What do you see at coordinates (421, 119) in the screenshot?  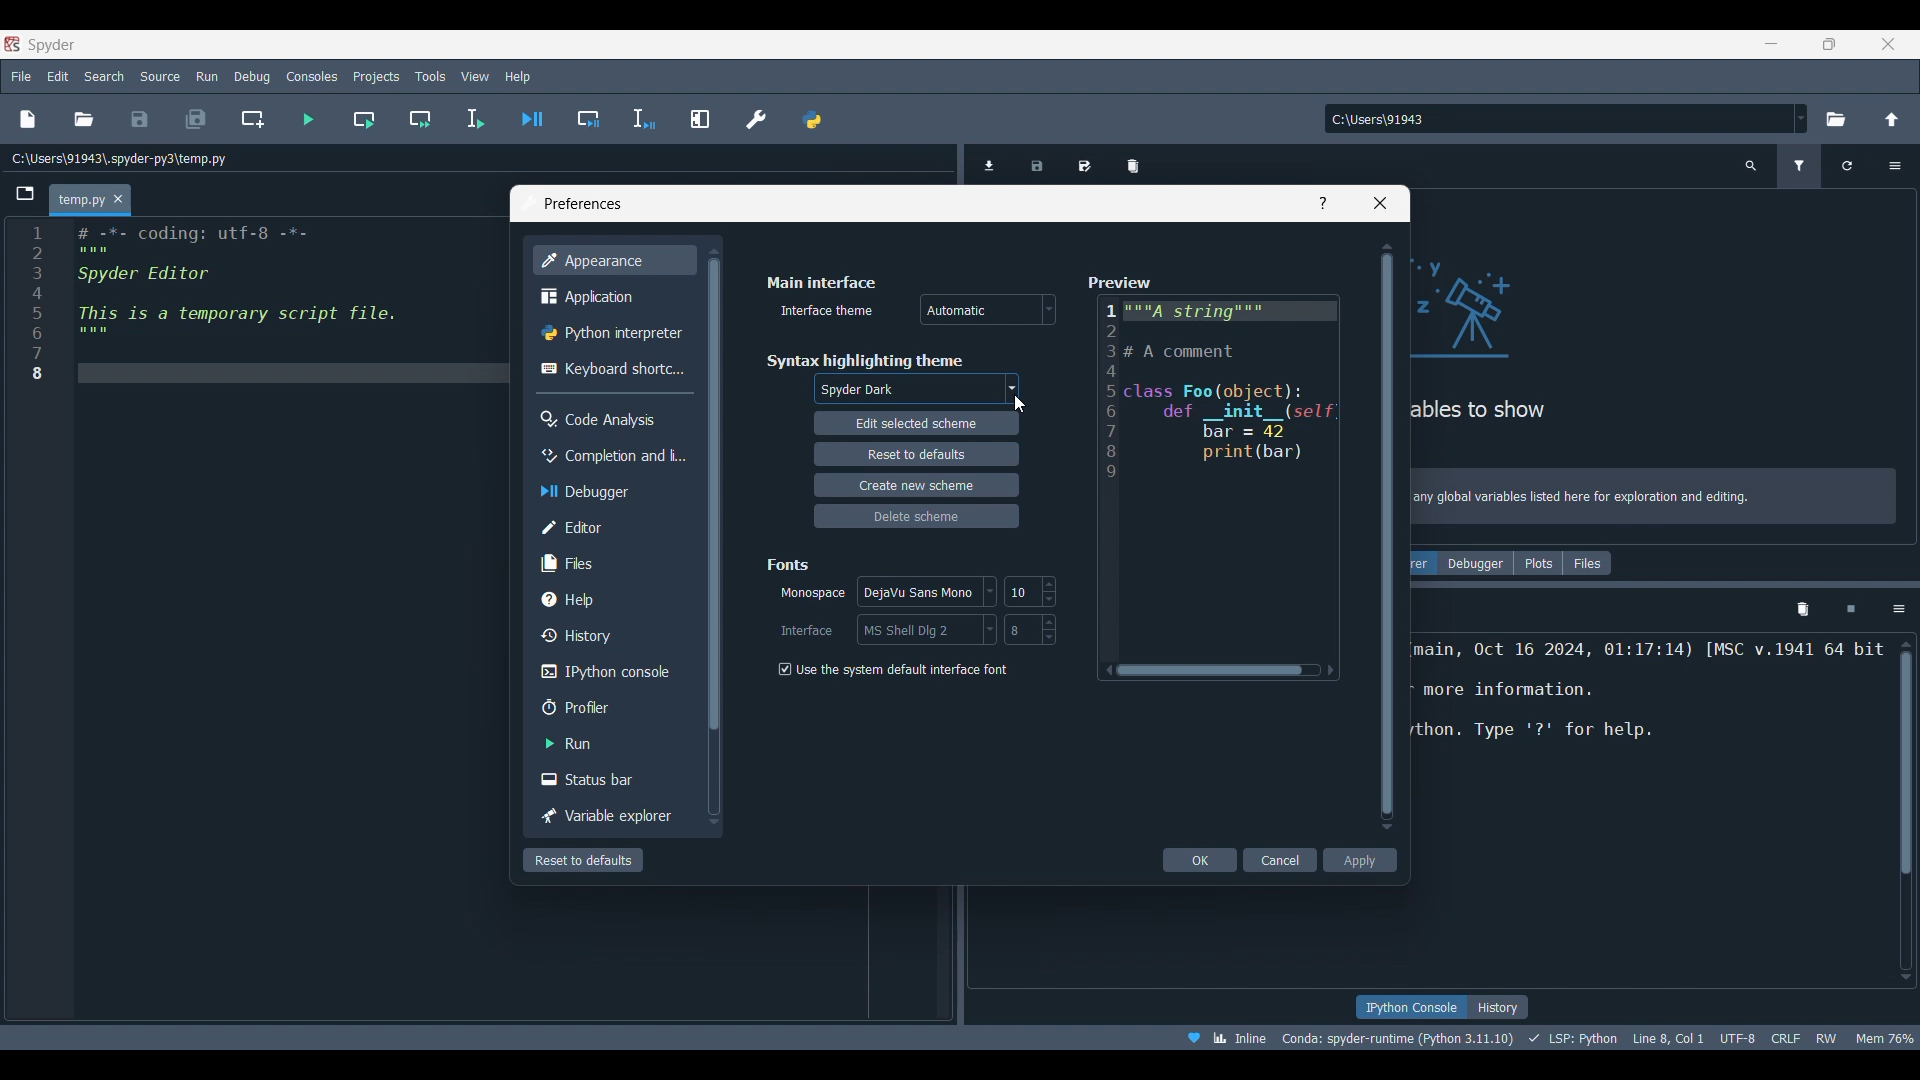 I see `Run current cell and go to next` at bounding box center [421, 119].